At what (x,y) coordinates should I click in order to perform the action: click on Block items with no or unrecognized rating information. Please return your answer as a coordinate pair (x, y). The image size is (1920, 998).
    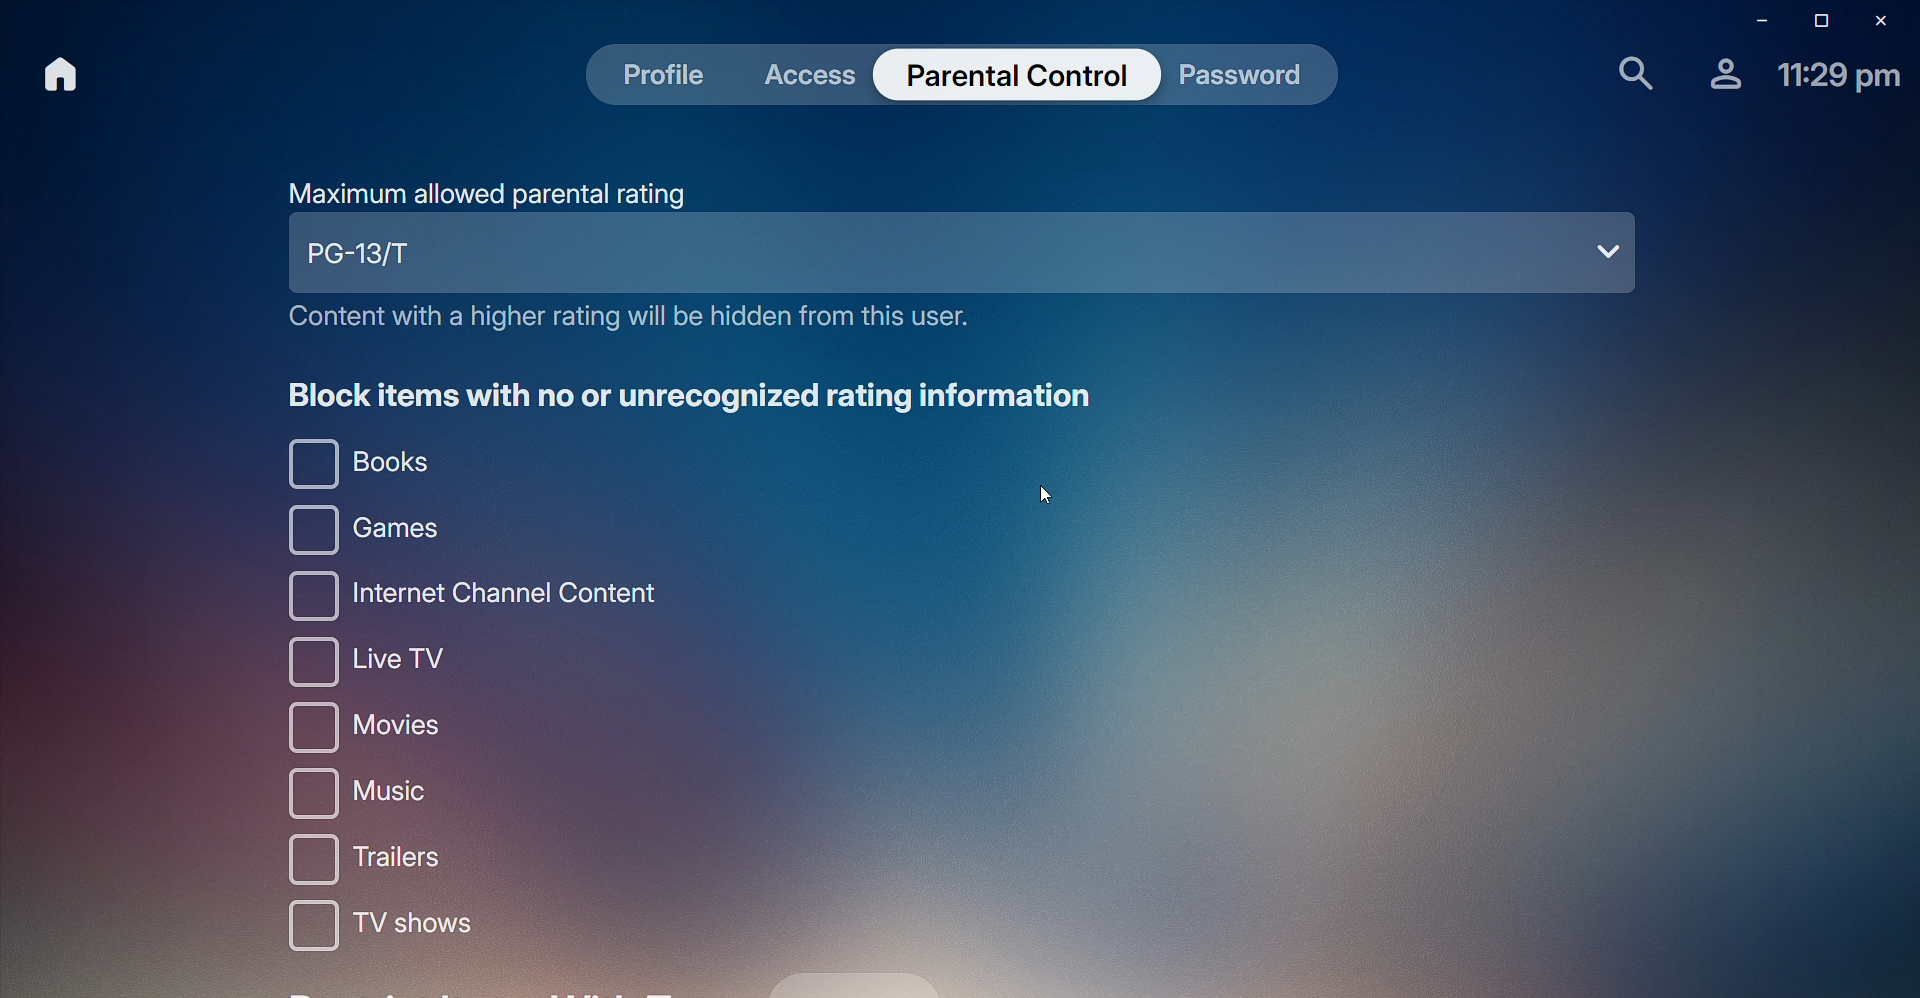
    Looking at the image, I should click on (696, 395).